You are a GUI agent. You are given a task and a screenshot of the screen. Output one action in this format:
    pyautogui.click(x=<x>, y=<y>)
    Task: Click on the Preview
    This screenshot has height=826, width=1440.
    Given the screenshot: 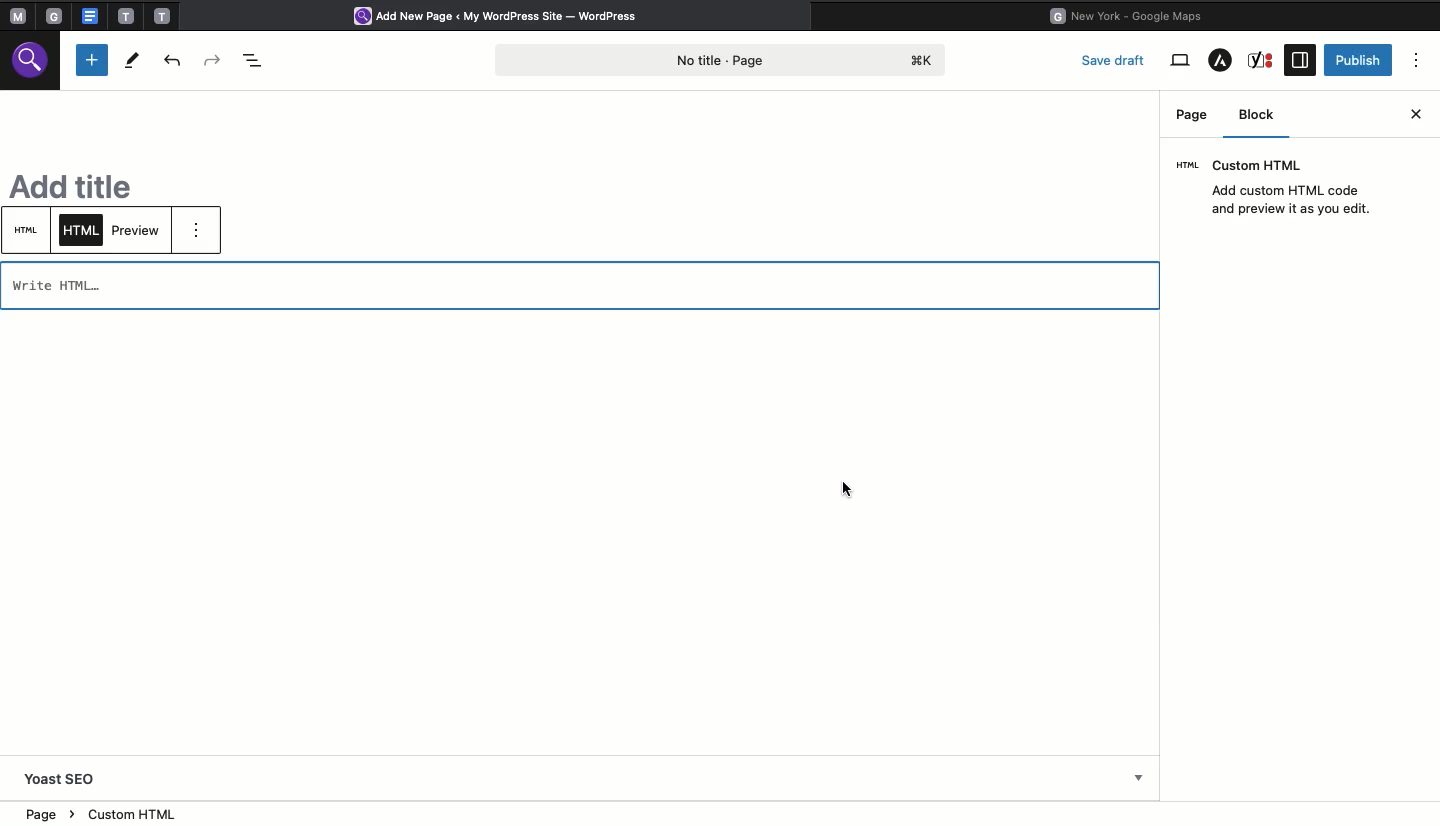 What is the action you would take?
    pyautogui.click(x=138, y=229)
    